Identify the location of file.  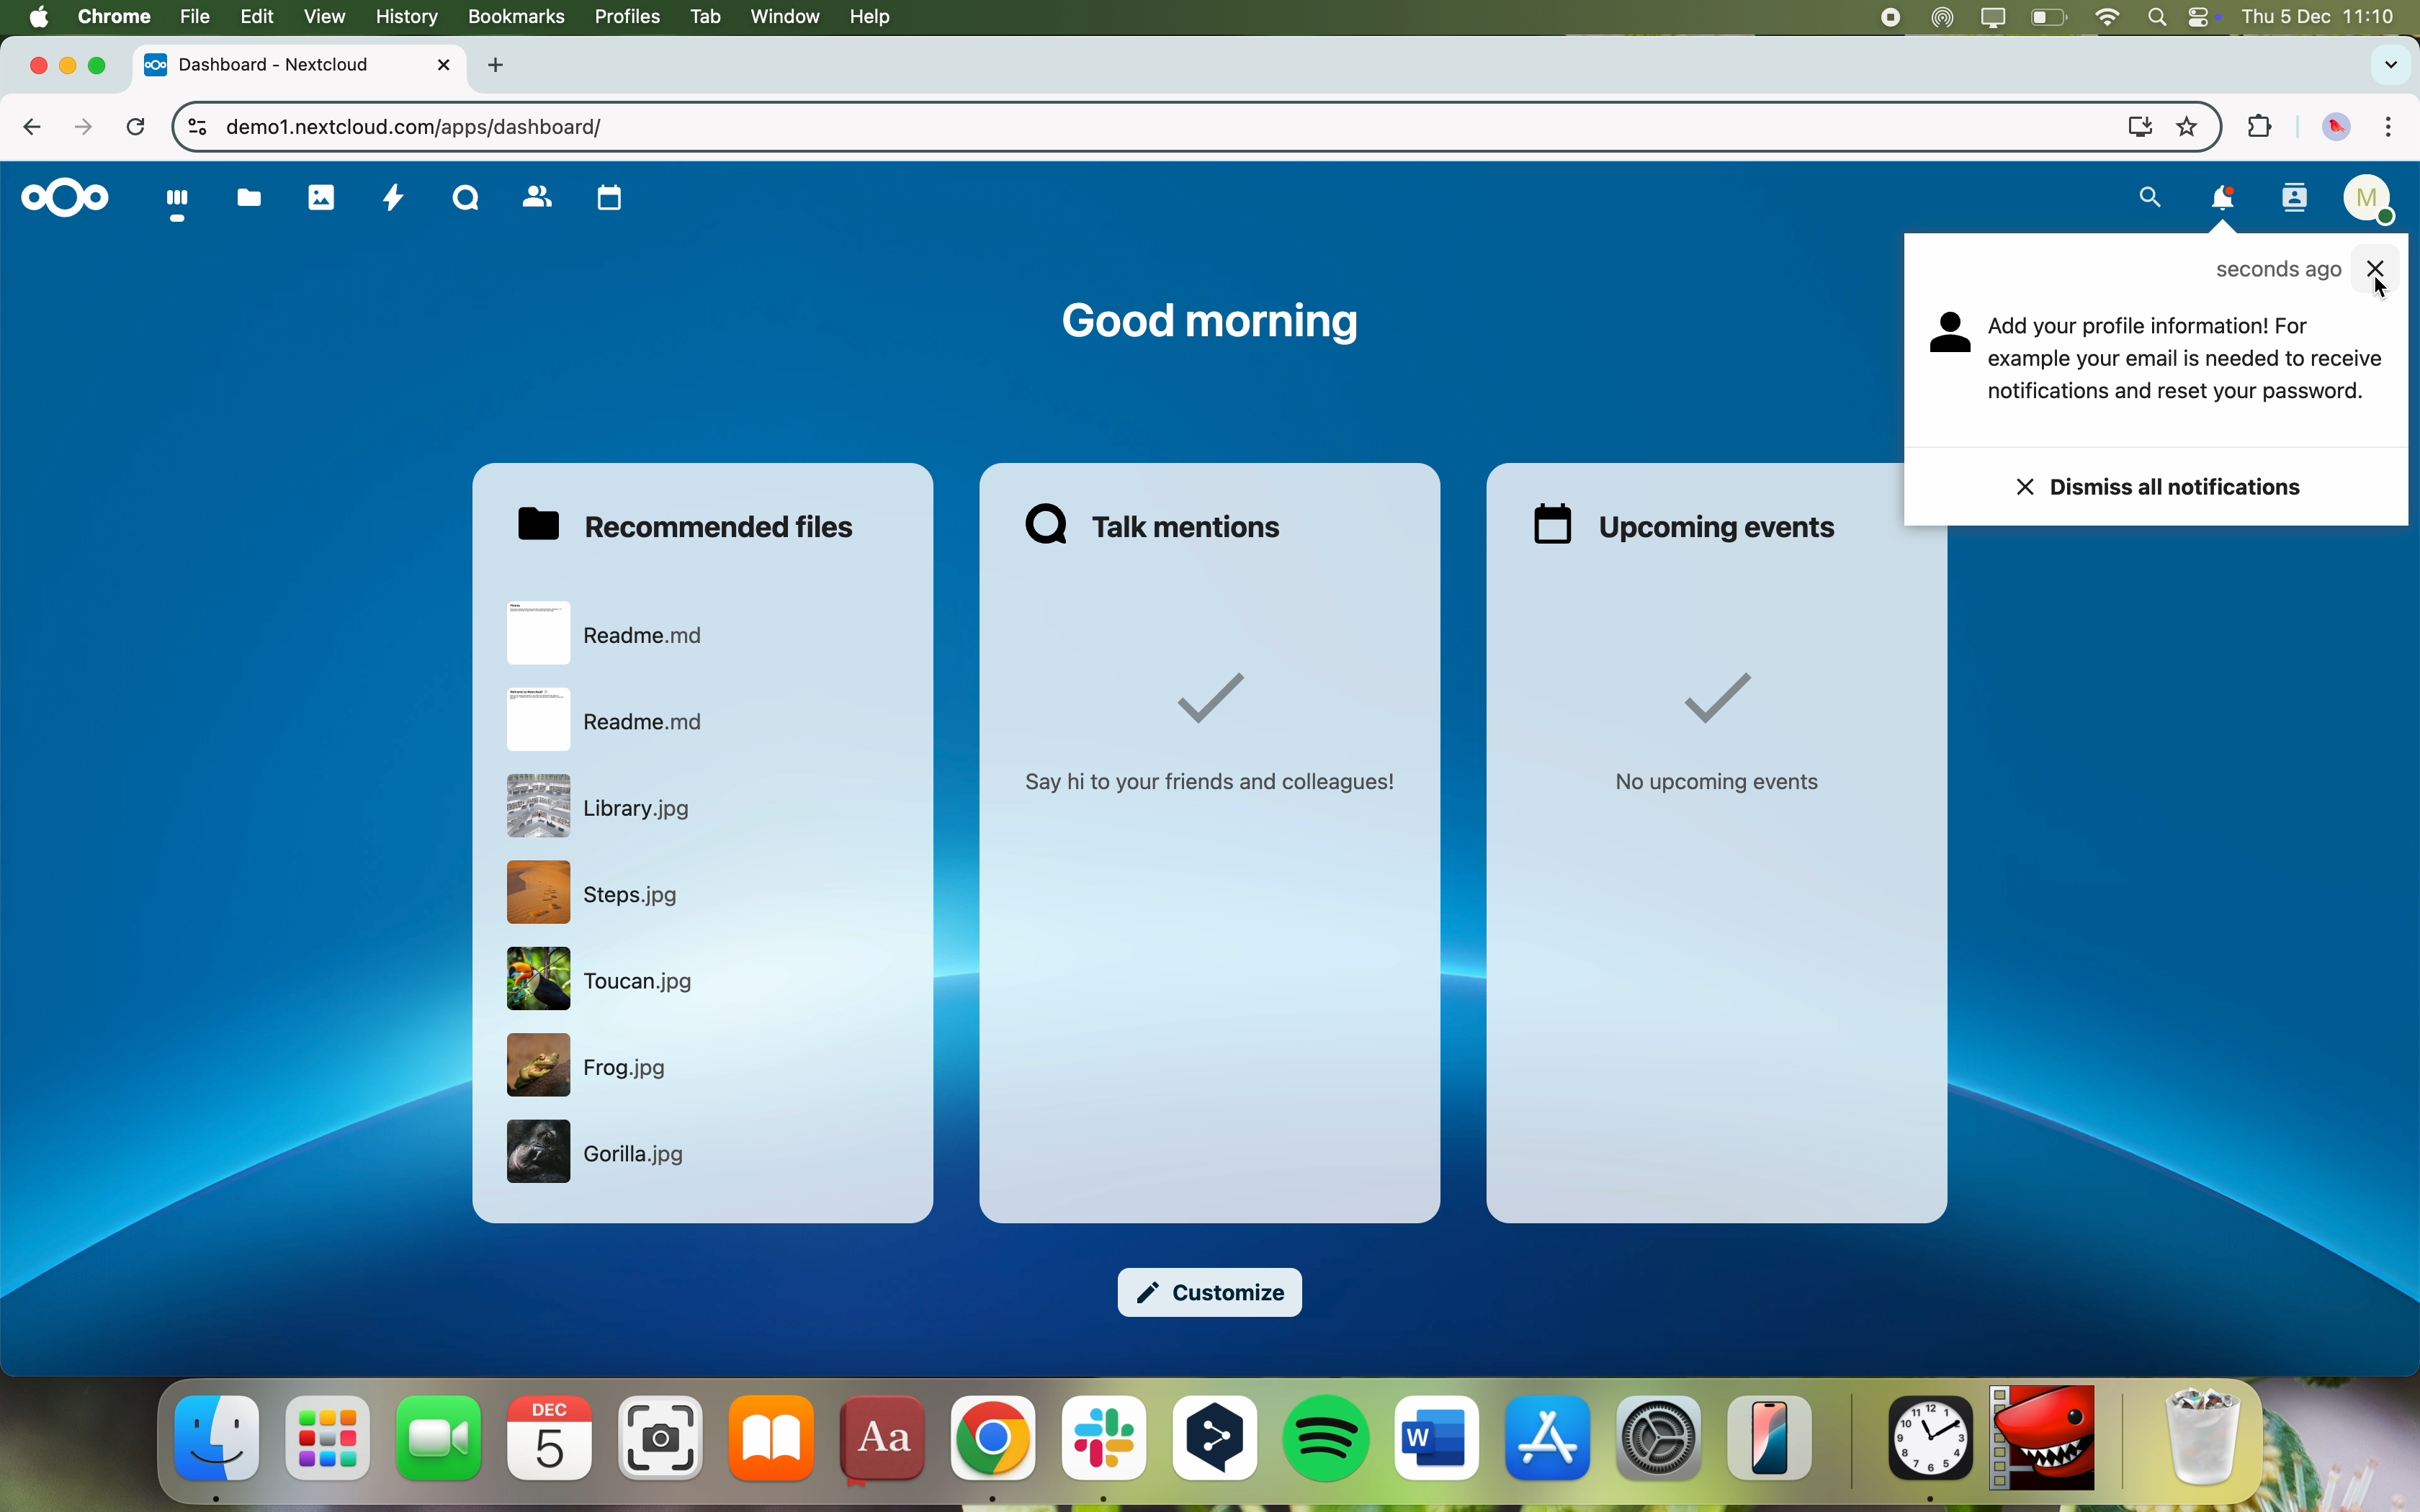
(612, 721).